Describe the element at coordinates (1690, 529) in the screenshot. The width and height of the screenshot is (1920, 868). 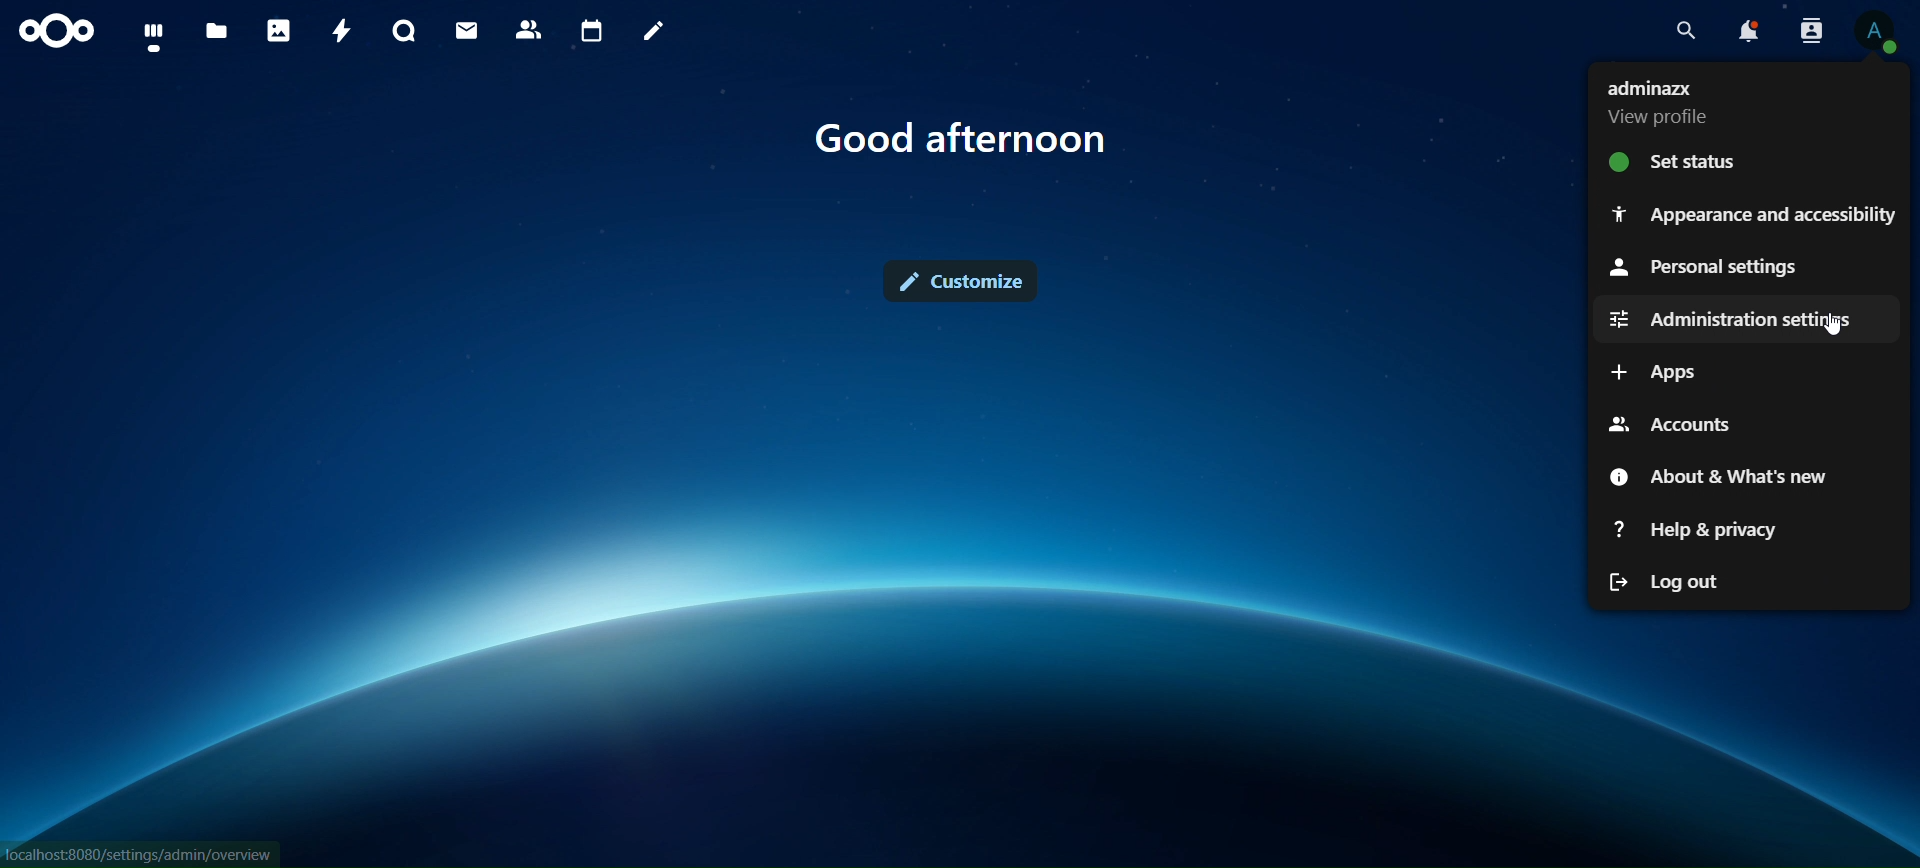
I see `help & privacy` at that location.